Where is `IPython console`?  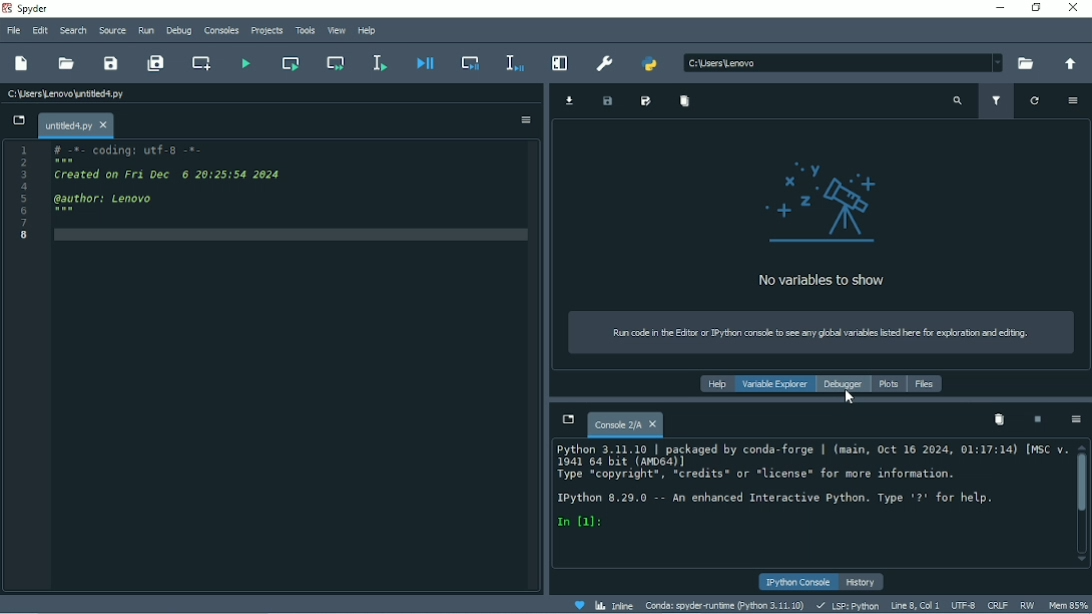 IPython console is located at coordinates (795, 581).